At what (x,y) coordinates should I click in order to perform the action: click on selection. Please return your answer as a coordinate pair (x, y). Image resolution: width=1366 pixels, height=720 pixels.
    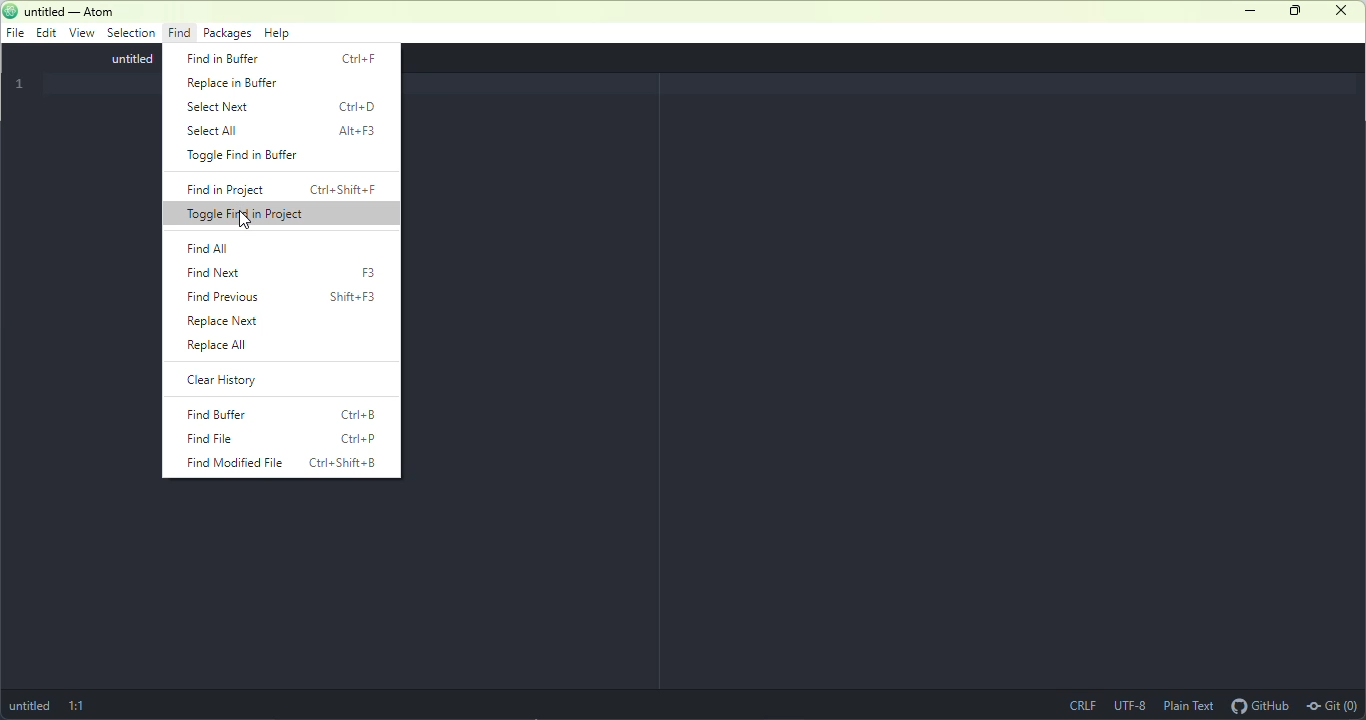
    Looking at the image, I should click on (130, 34).